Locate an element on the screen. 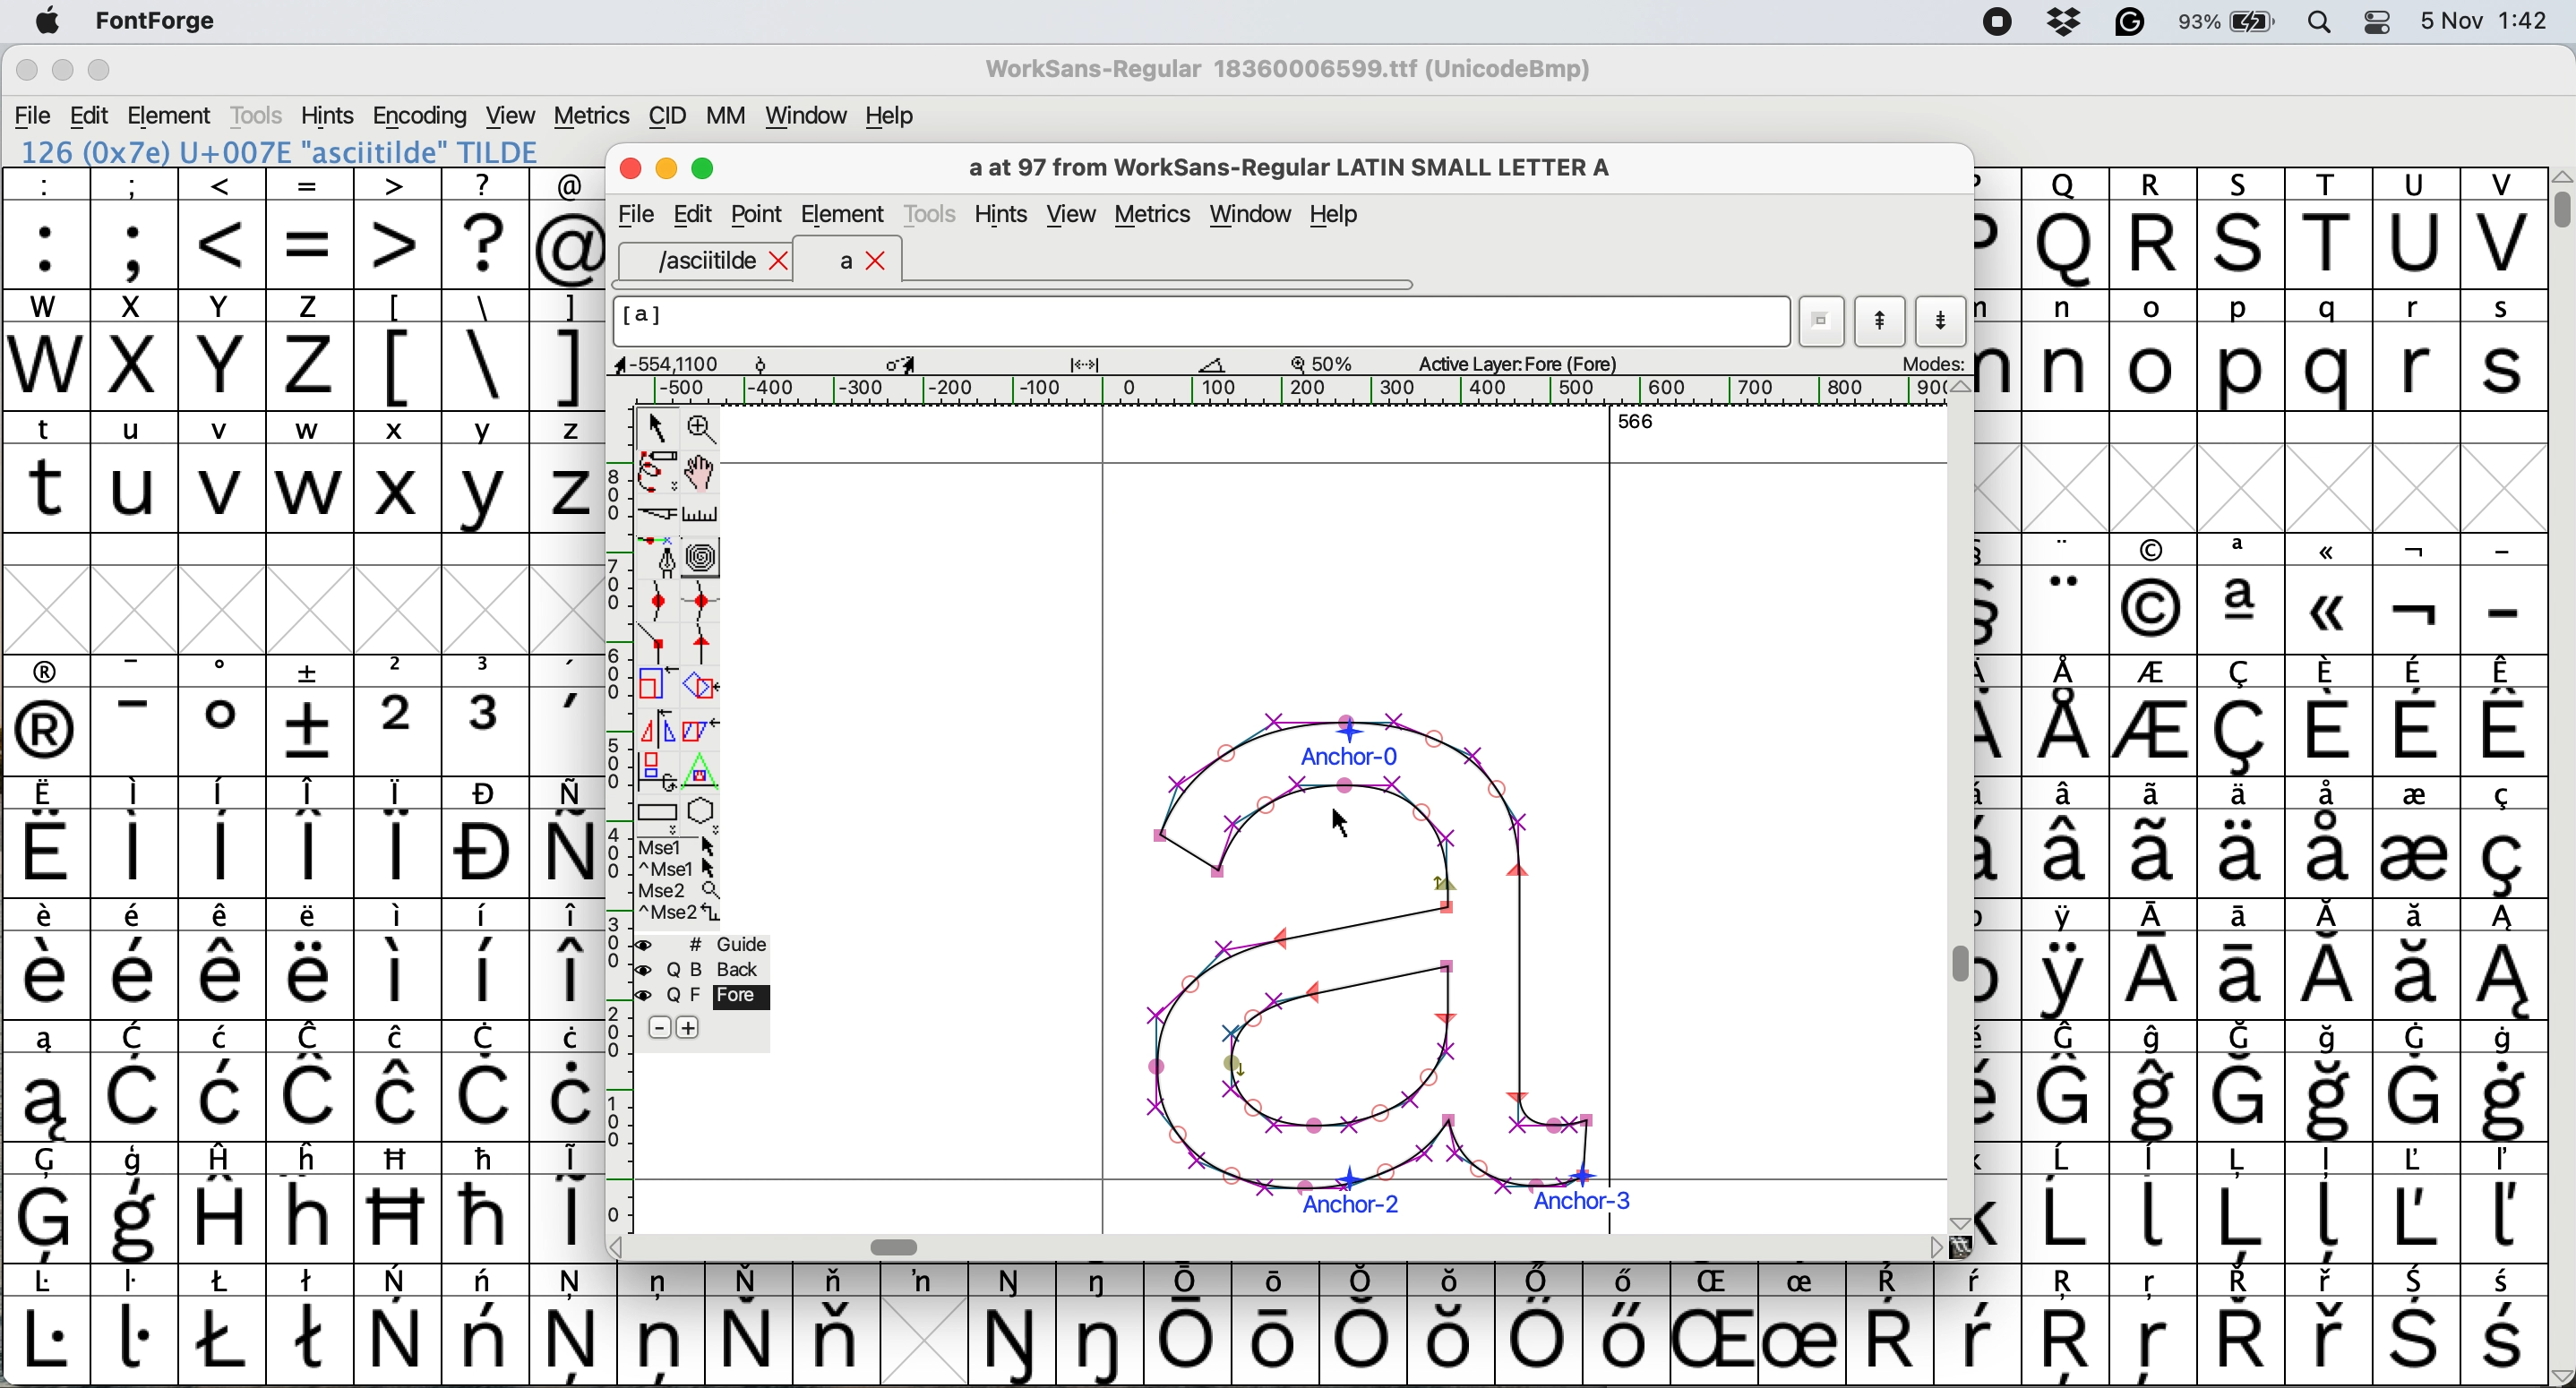  symbol is located at coordinates (43, 1082).